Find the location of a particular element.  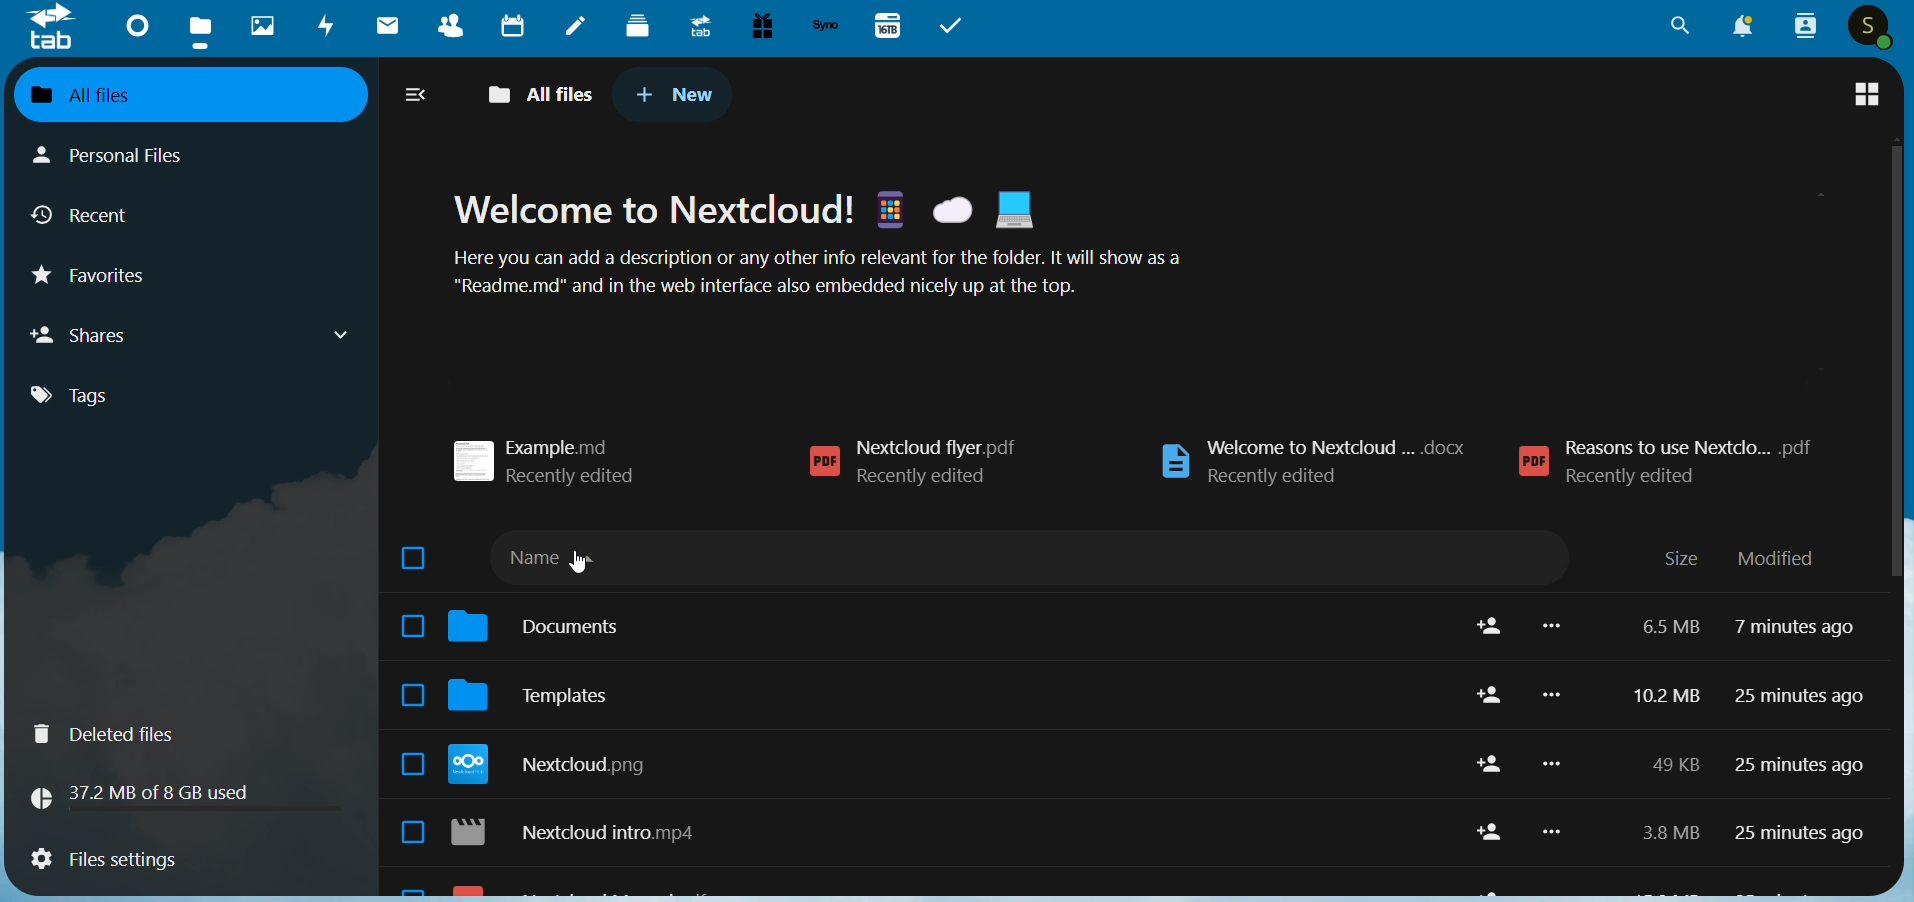

nextcloud flyer.pdf Recently edited is located at coordinates (970, 466).